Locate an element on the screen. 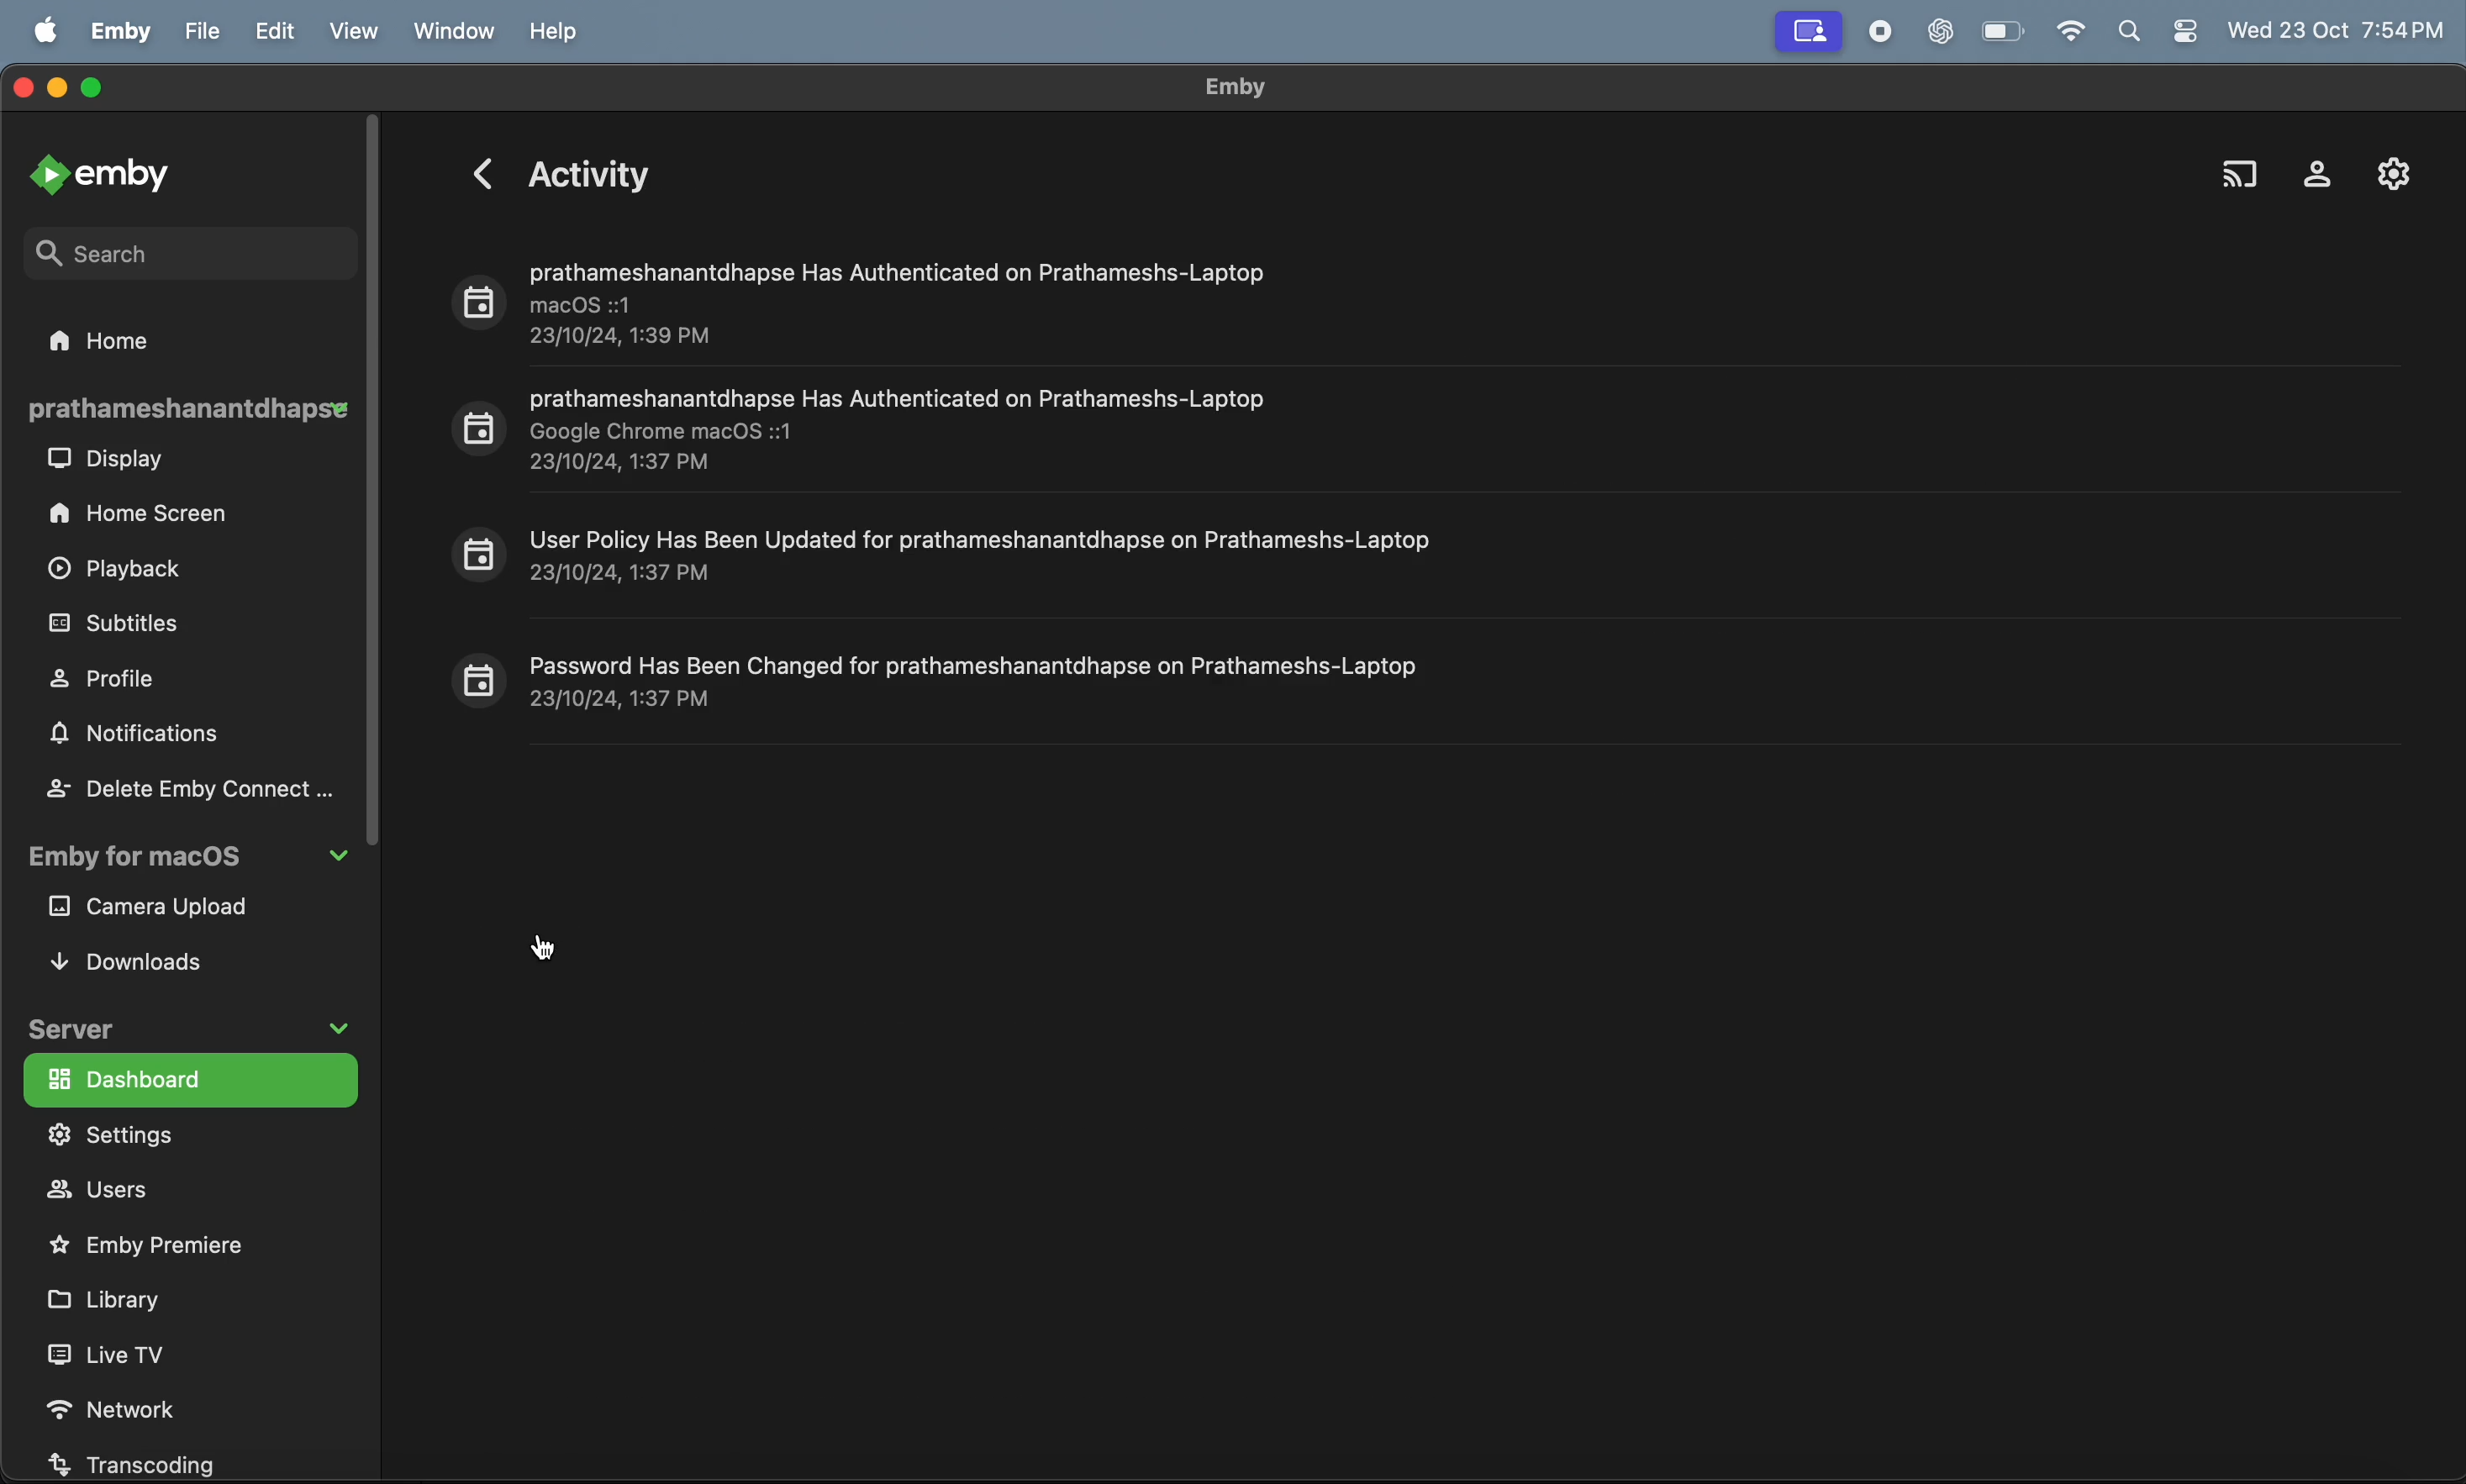 The width and height of the screenshot is (2466, 1484). help is located at coordinates (560, 31).